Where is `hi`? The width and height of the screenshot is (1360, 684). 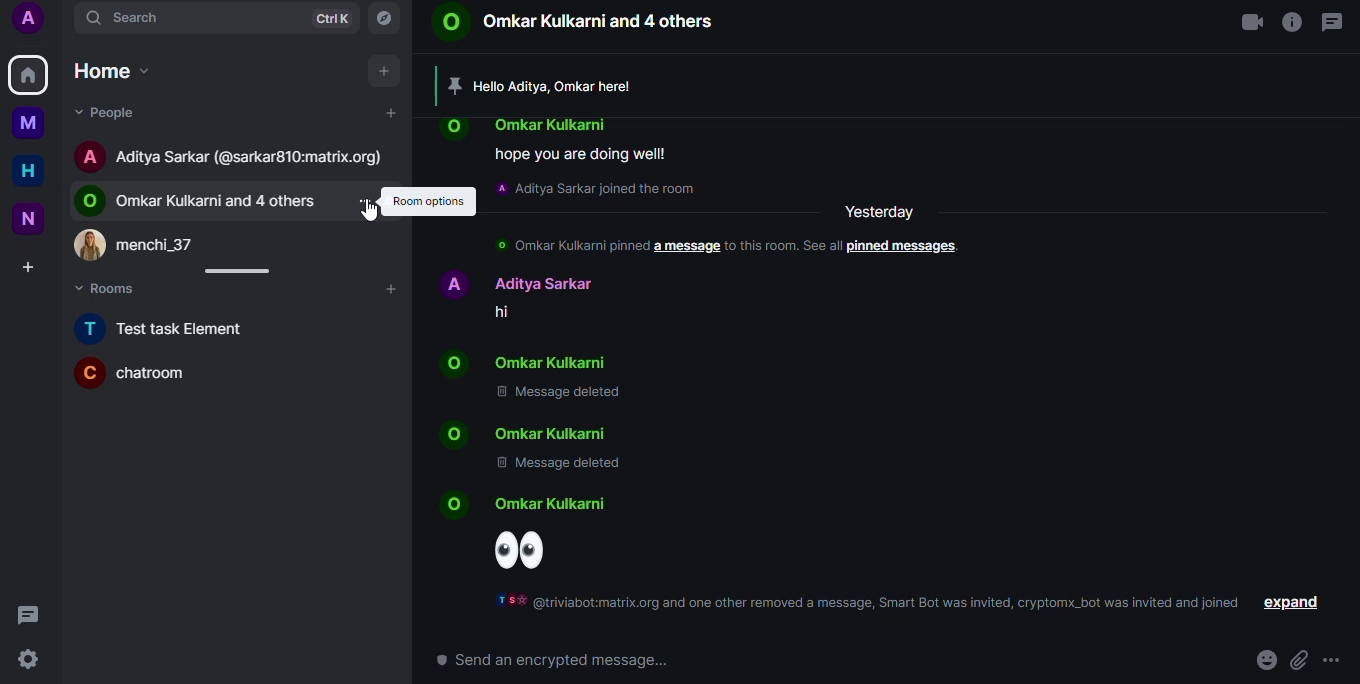 hi is located at coordinates (511, 311).